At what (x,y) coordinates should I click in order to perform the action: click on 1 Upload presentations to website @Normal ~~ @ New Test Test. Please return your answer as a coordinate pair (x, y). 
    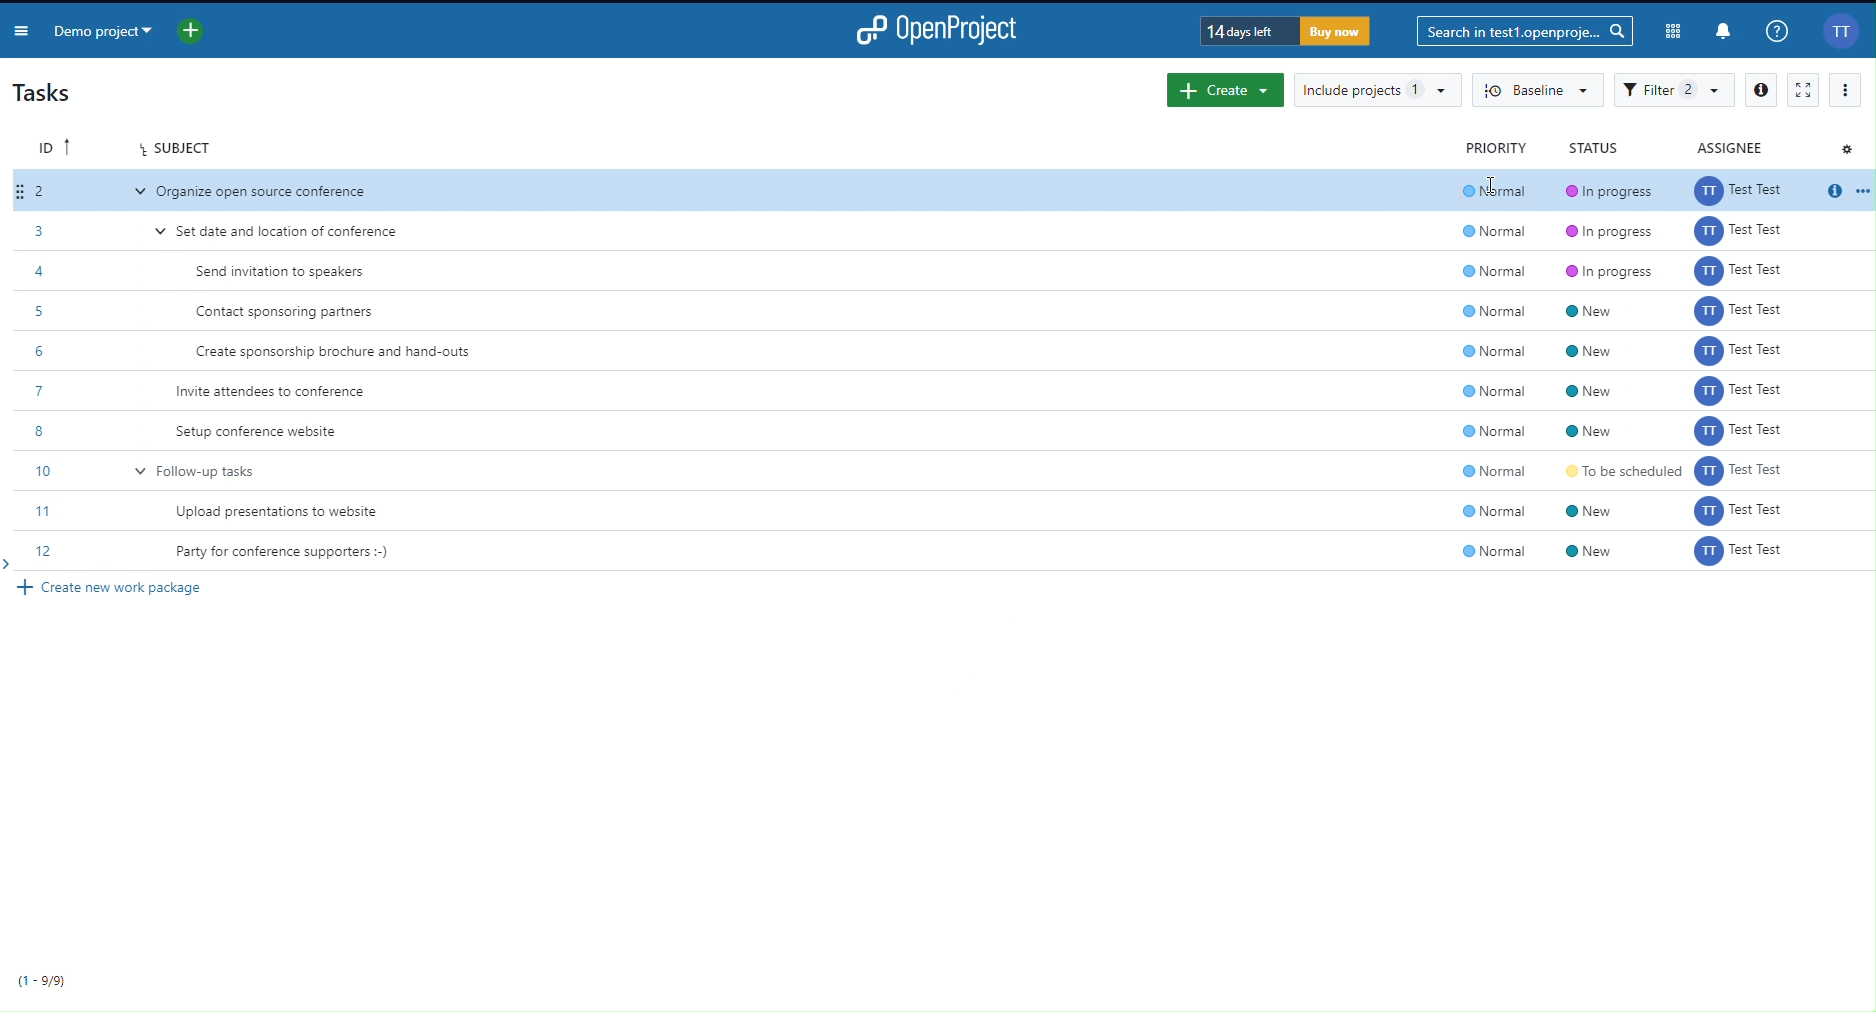
    Looking at the image, I should click on (952, 507).